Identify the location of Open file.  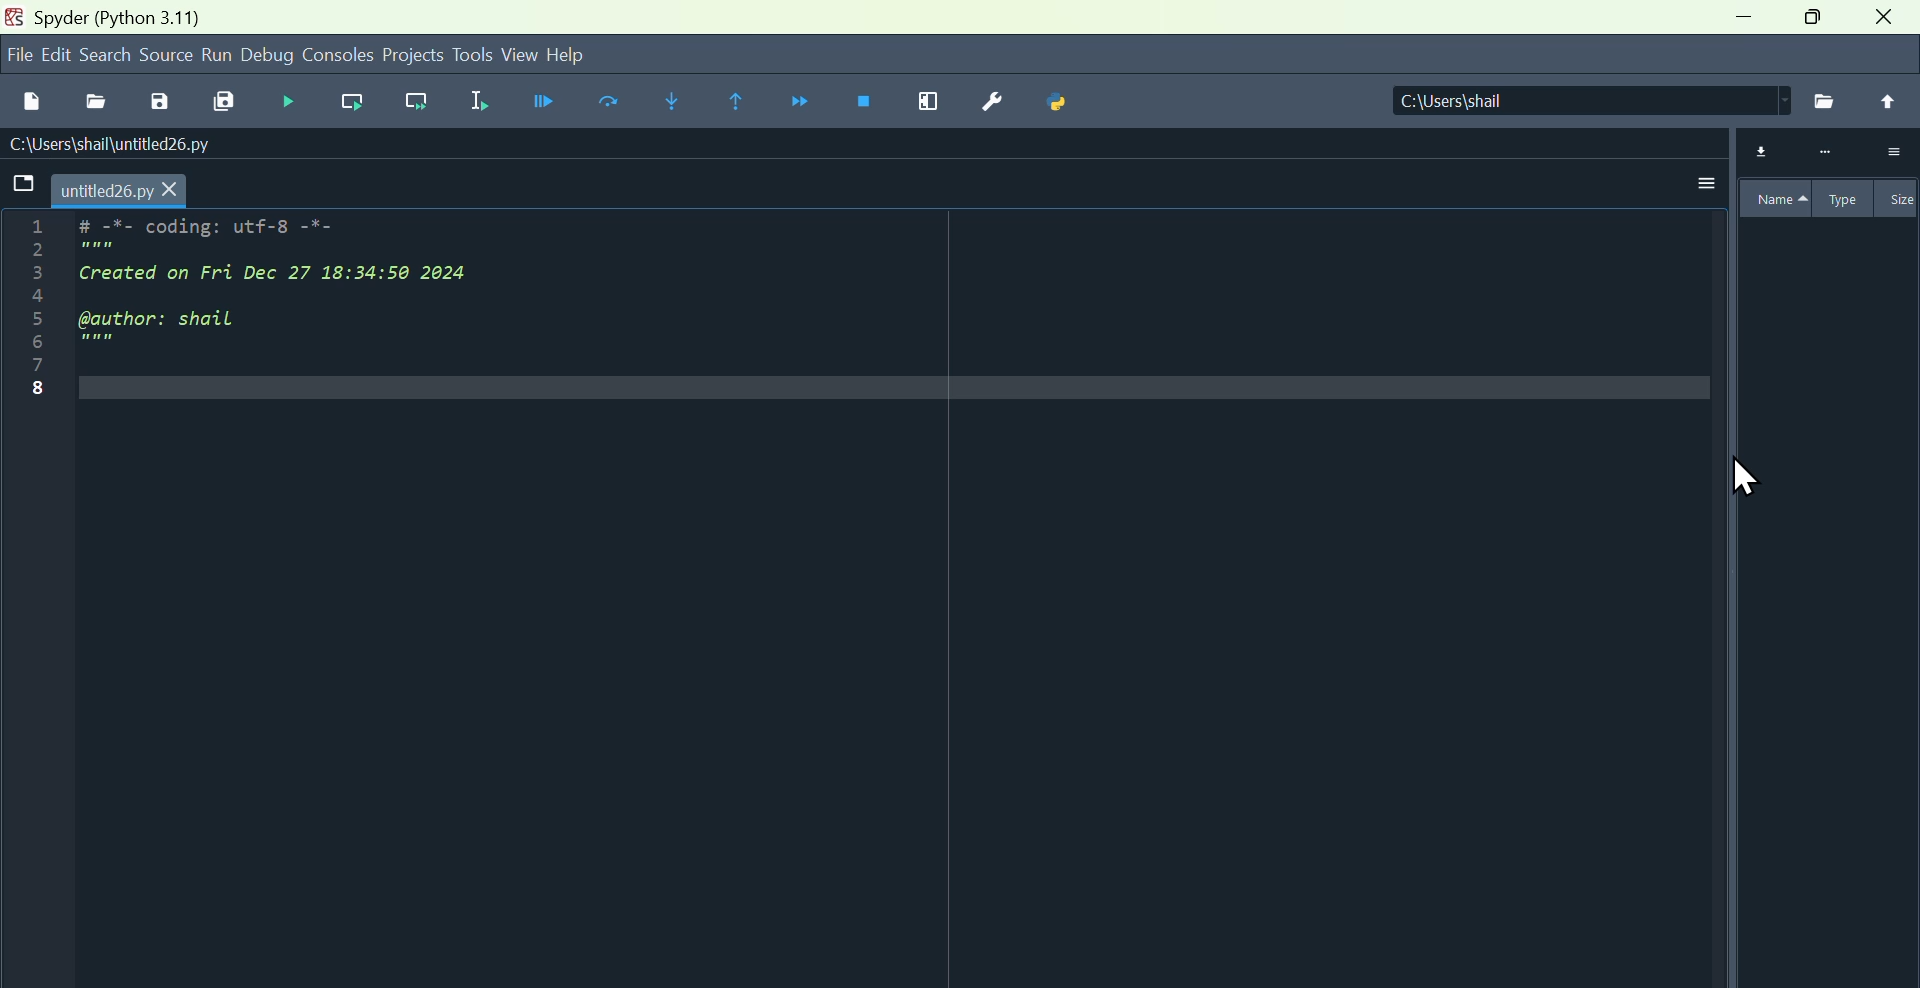
(93, 98).